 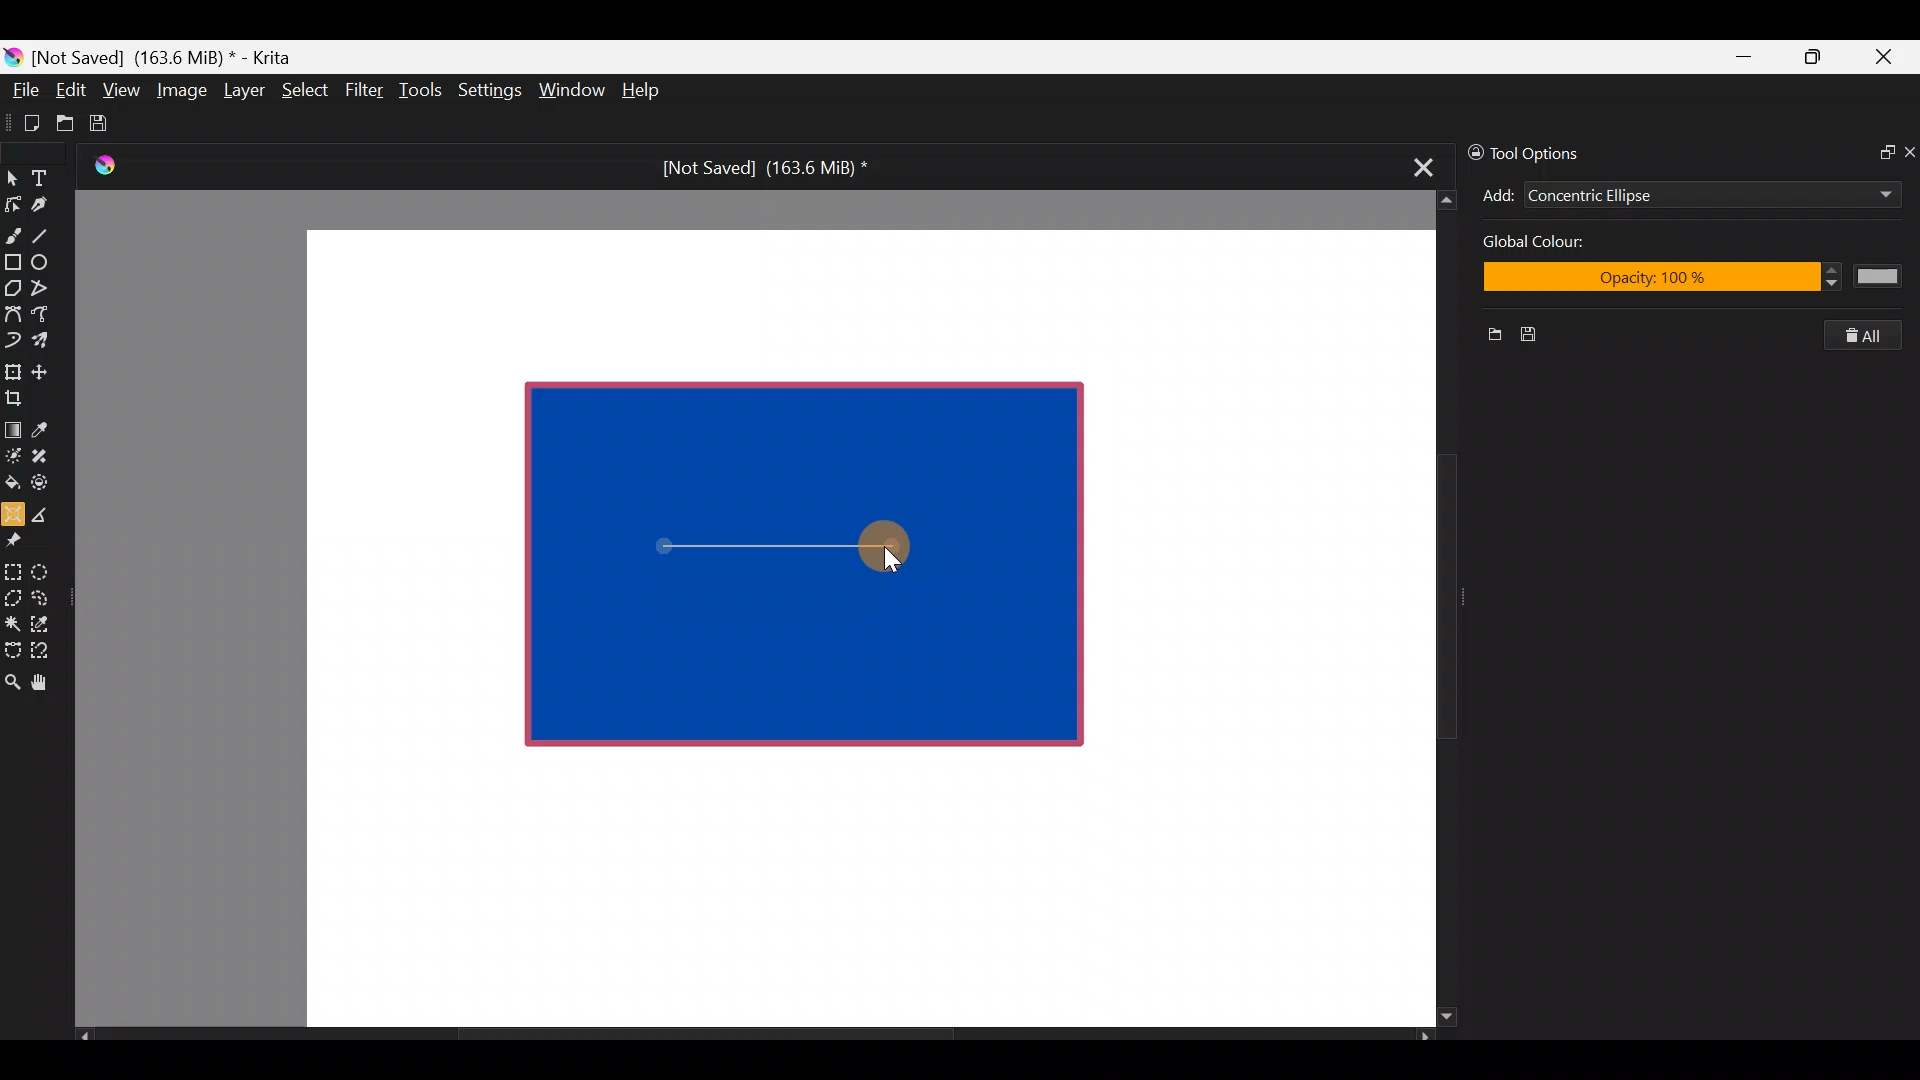 I want to click on Help, so click(x=644, y=92).